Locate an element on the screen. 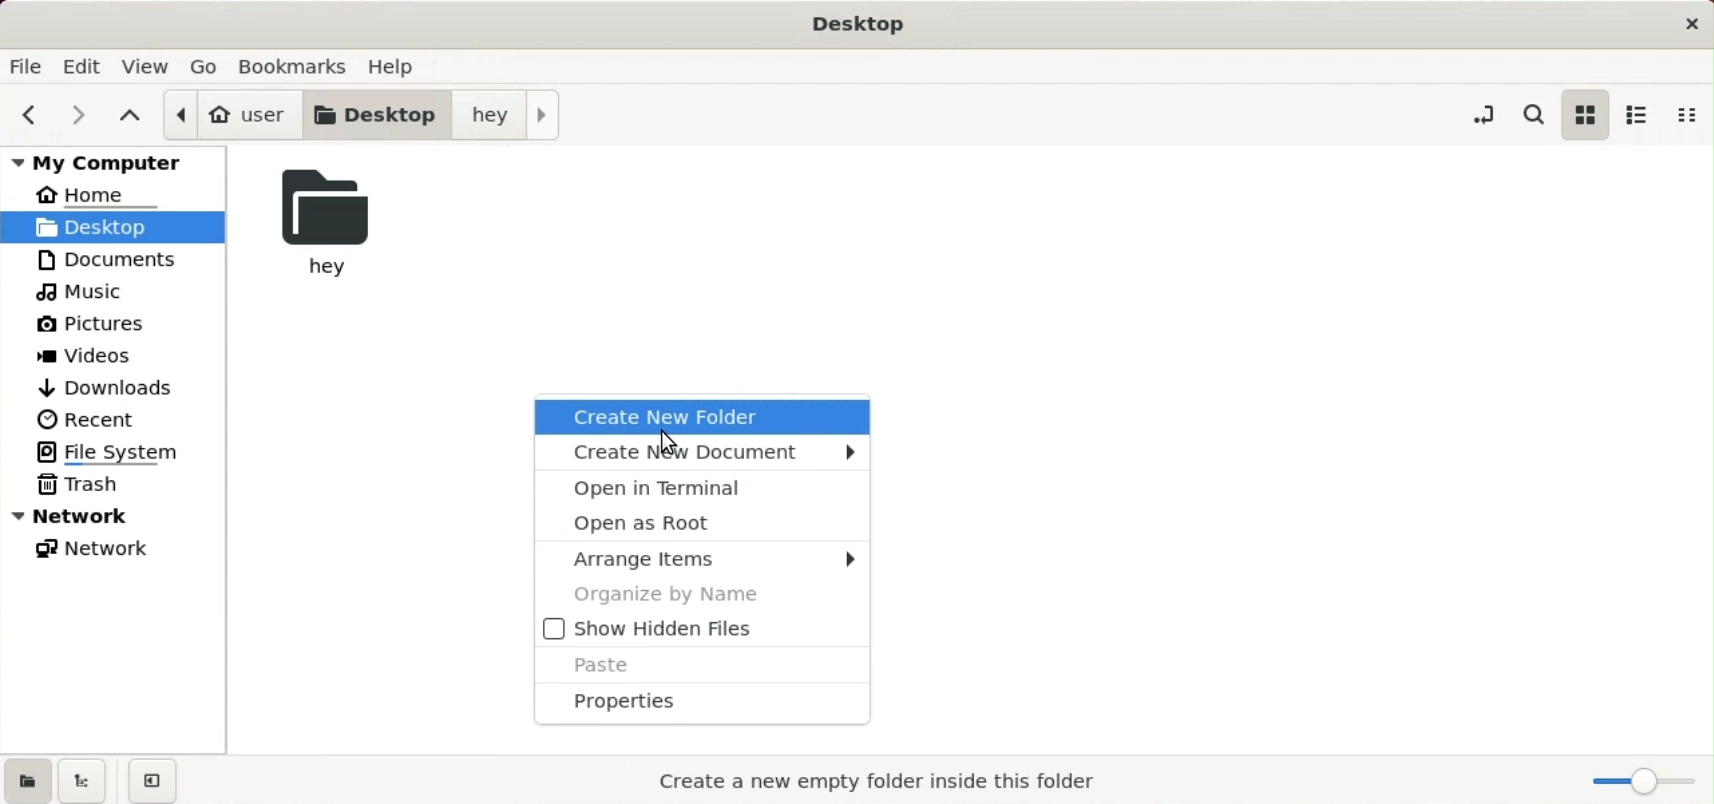  parent folder is located at coordinates (131, 112).